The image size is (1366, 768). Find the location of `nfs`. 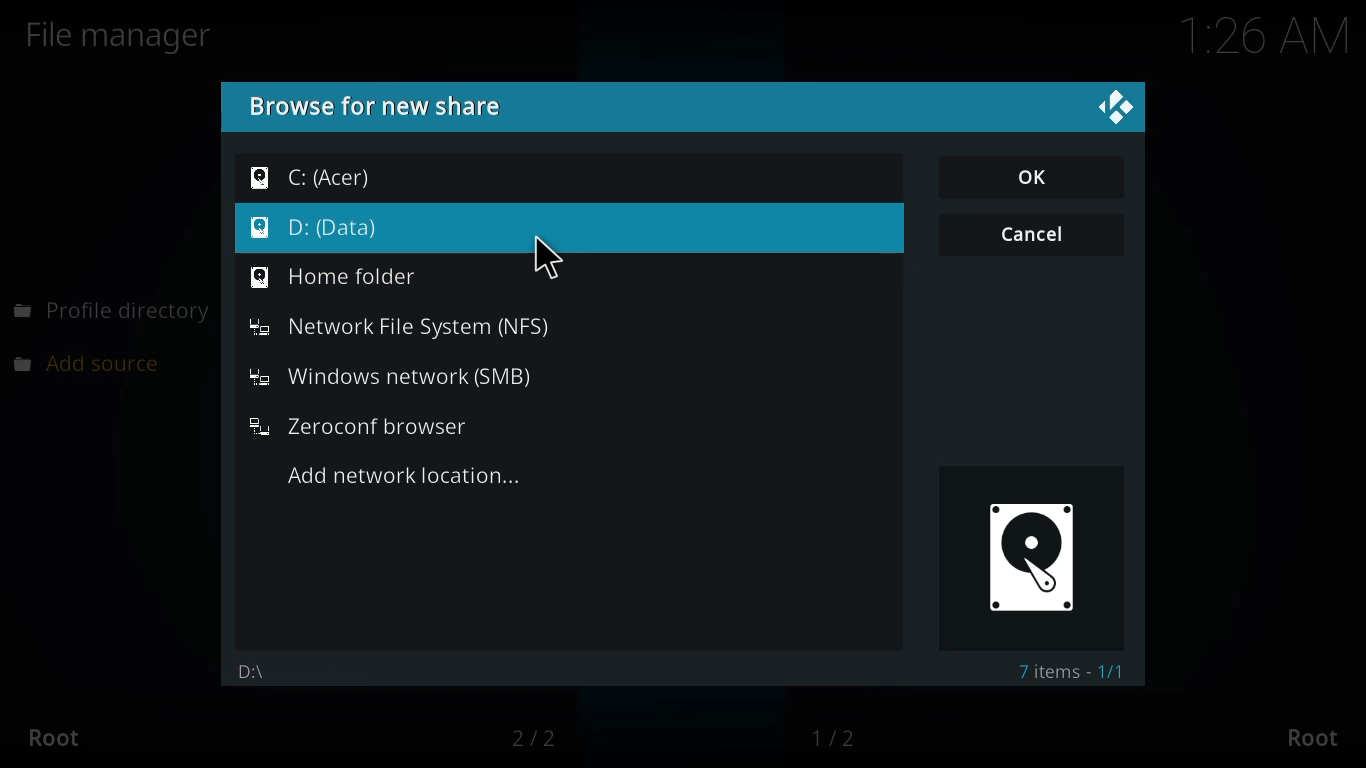

nfs is located at coordinates (400, 327).